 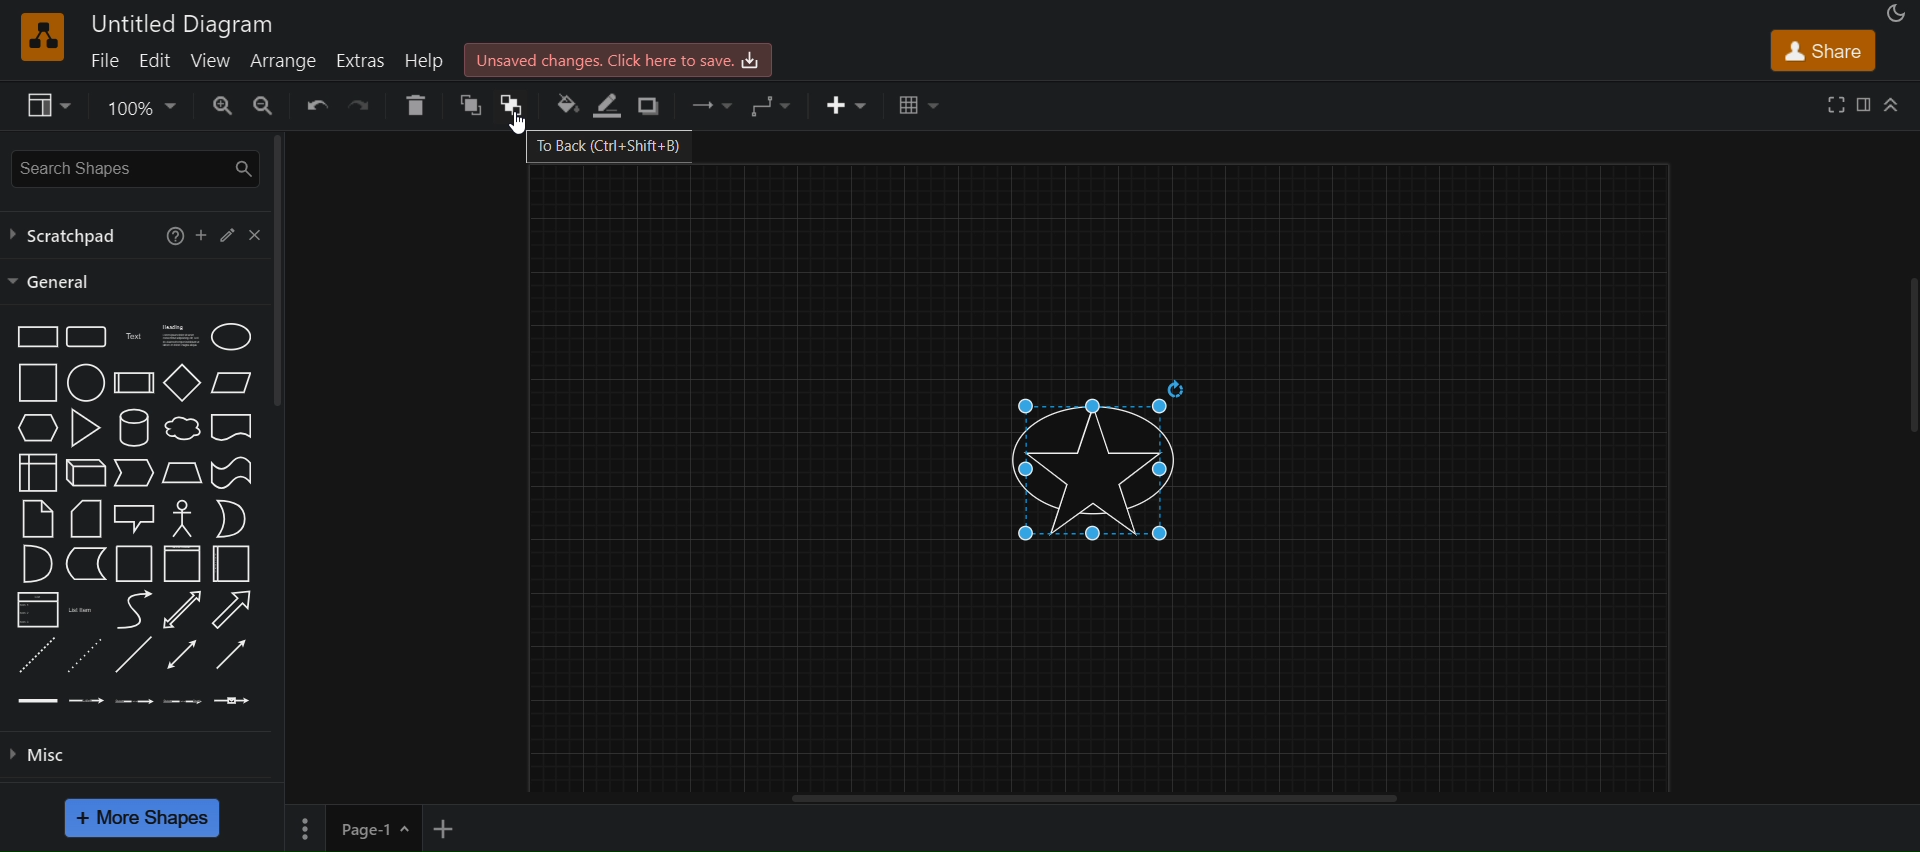 I want to click on note , so click(x=37, y=520).